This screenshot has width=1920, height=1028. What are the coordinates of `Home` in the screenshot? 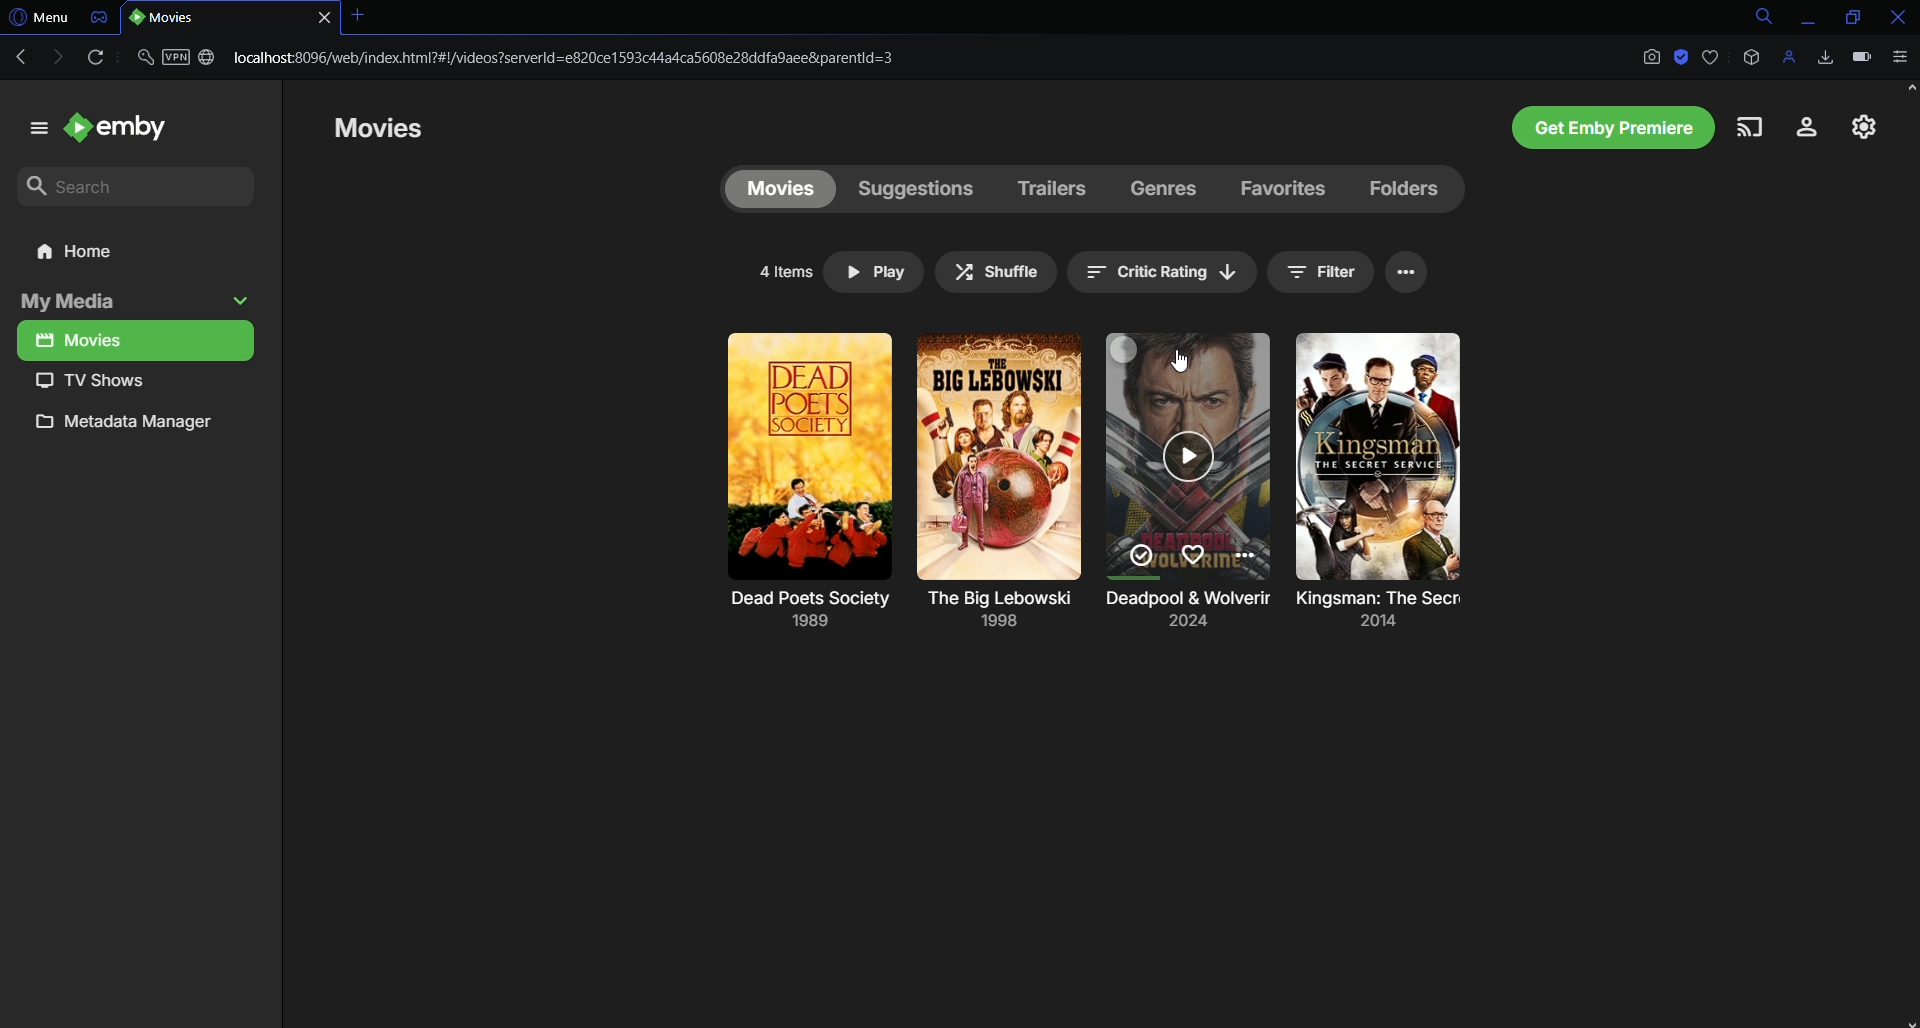 It's located at (141, 256).